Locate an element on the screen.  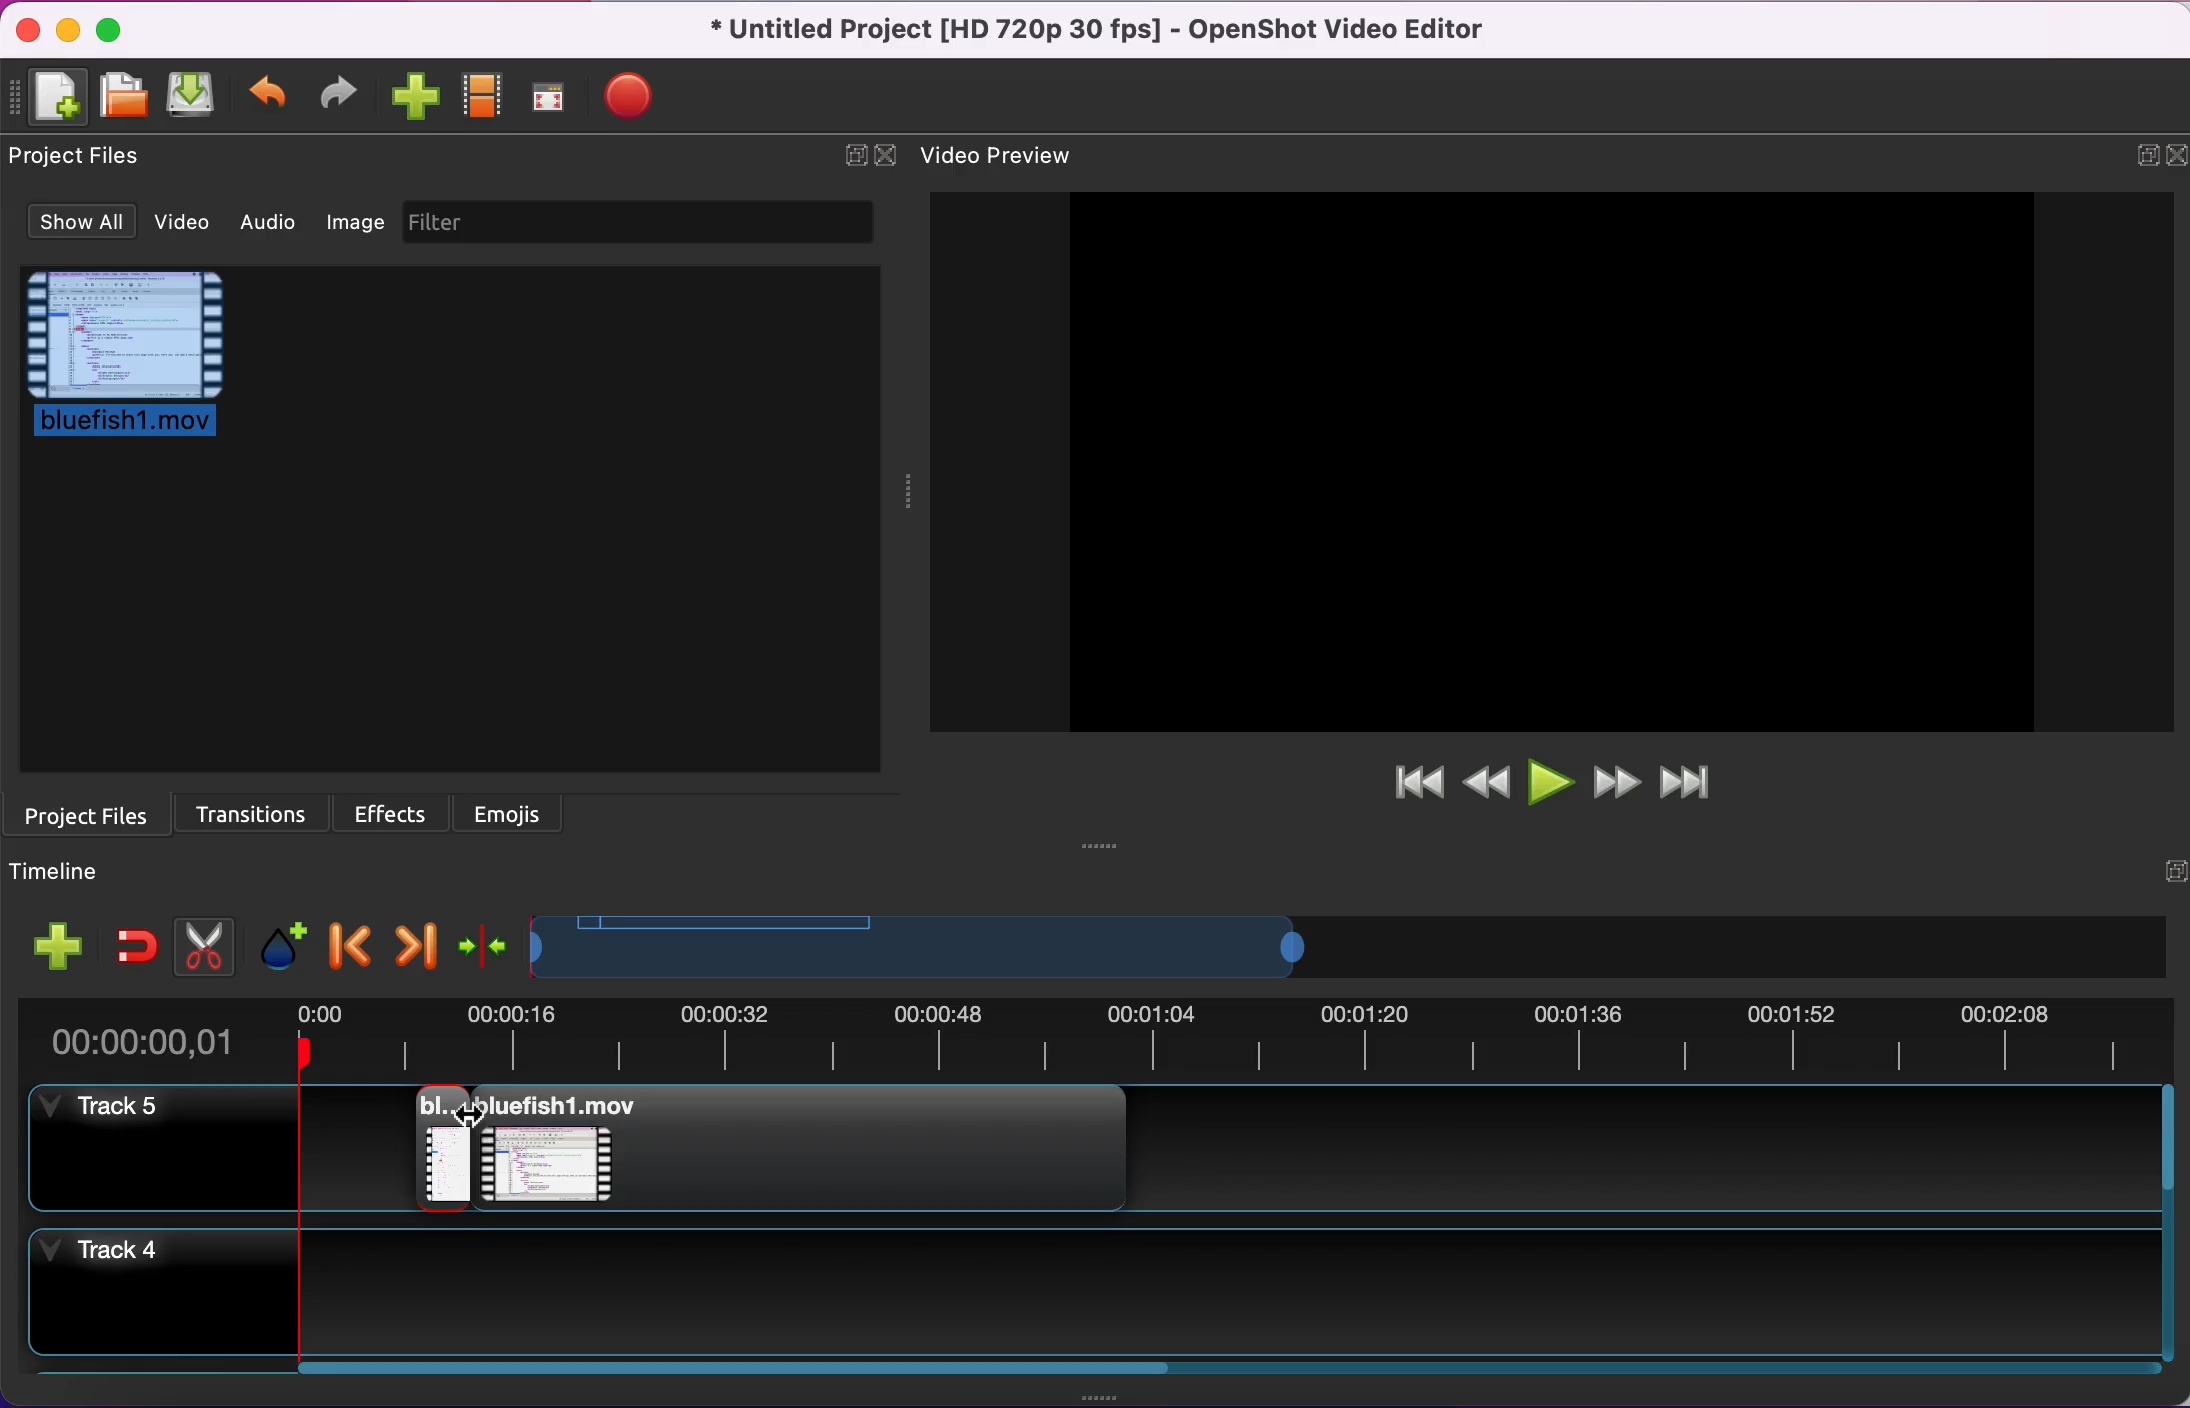
close is located at coordinates (2175, 153).